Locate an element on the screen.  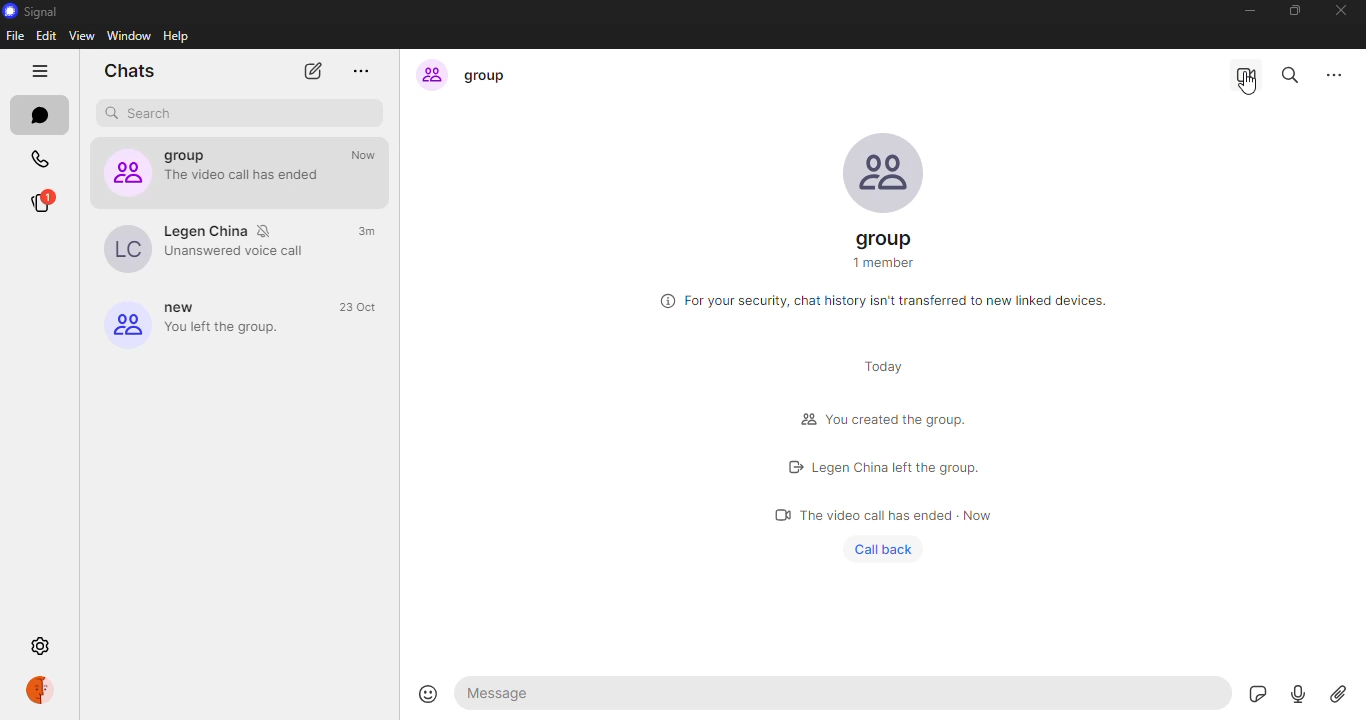
close is located at coordinates (1342, 11).